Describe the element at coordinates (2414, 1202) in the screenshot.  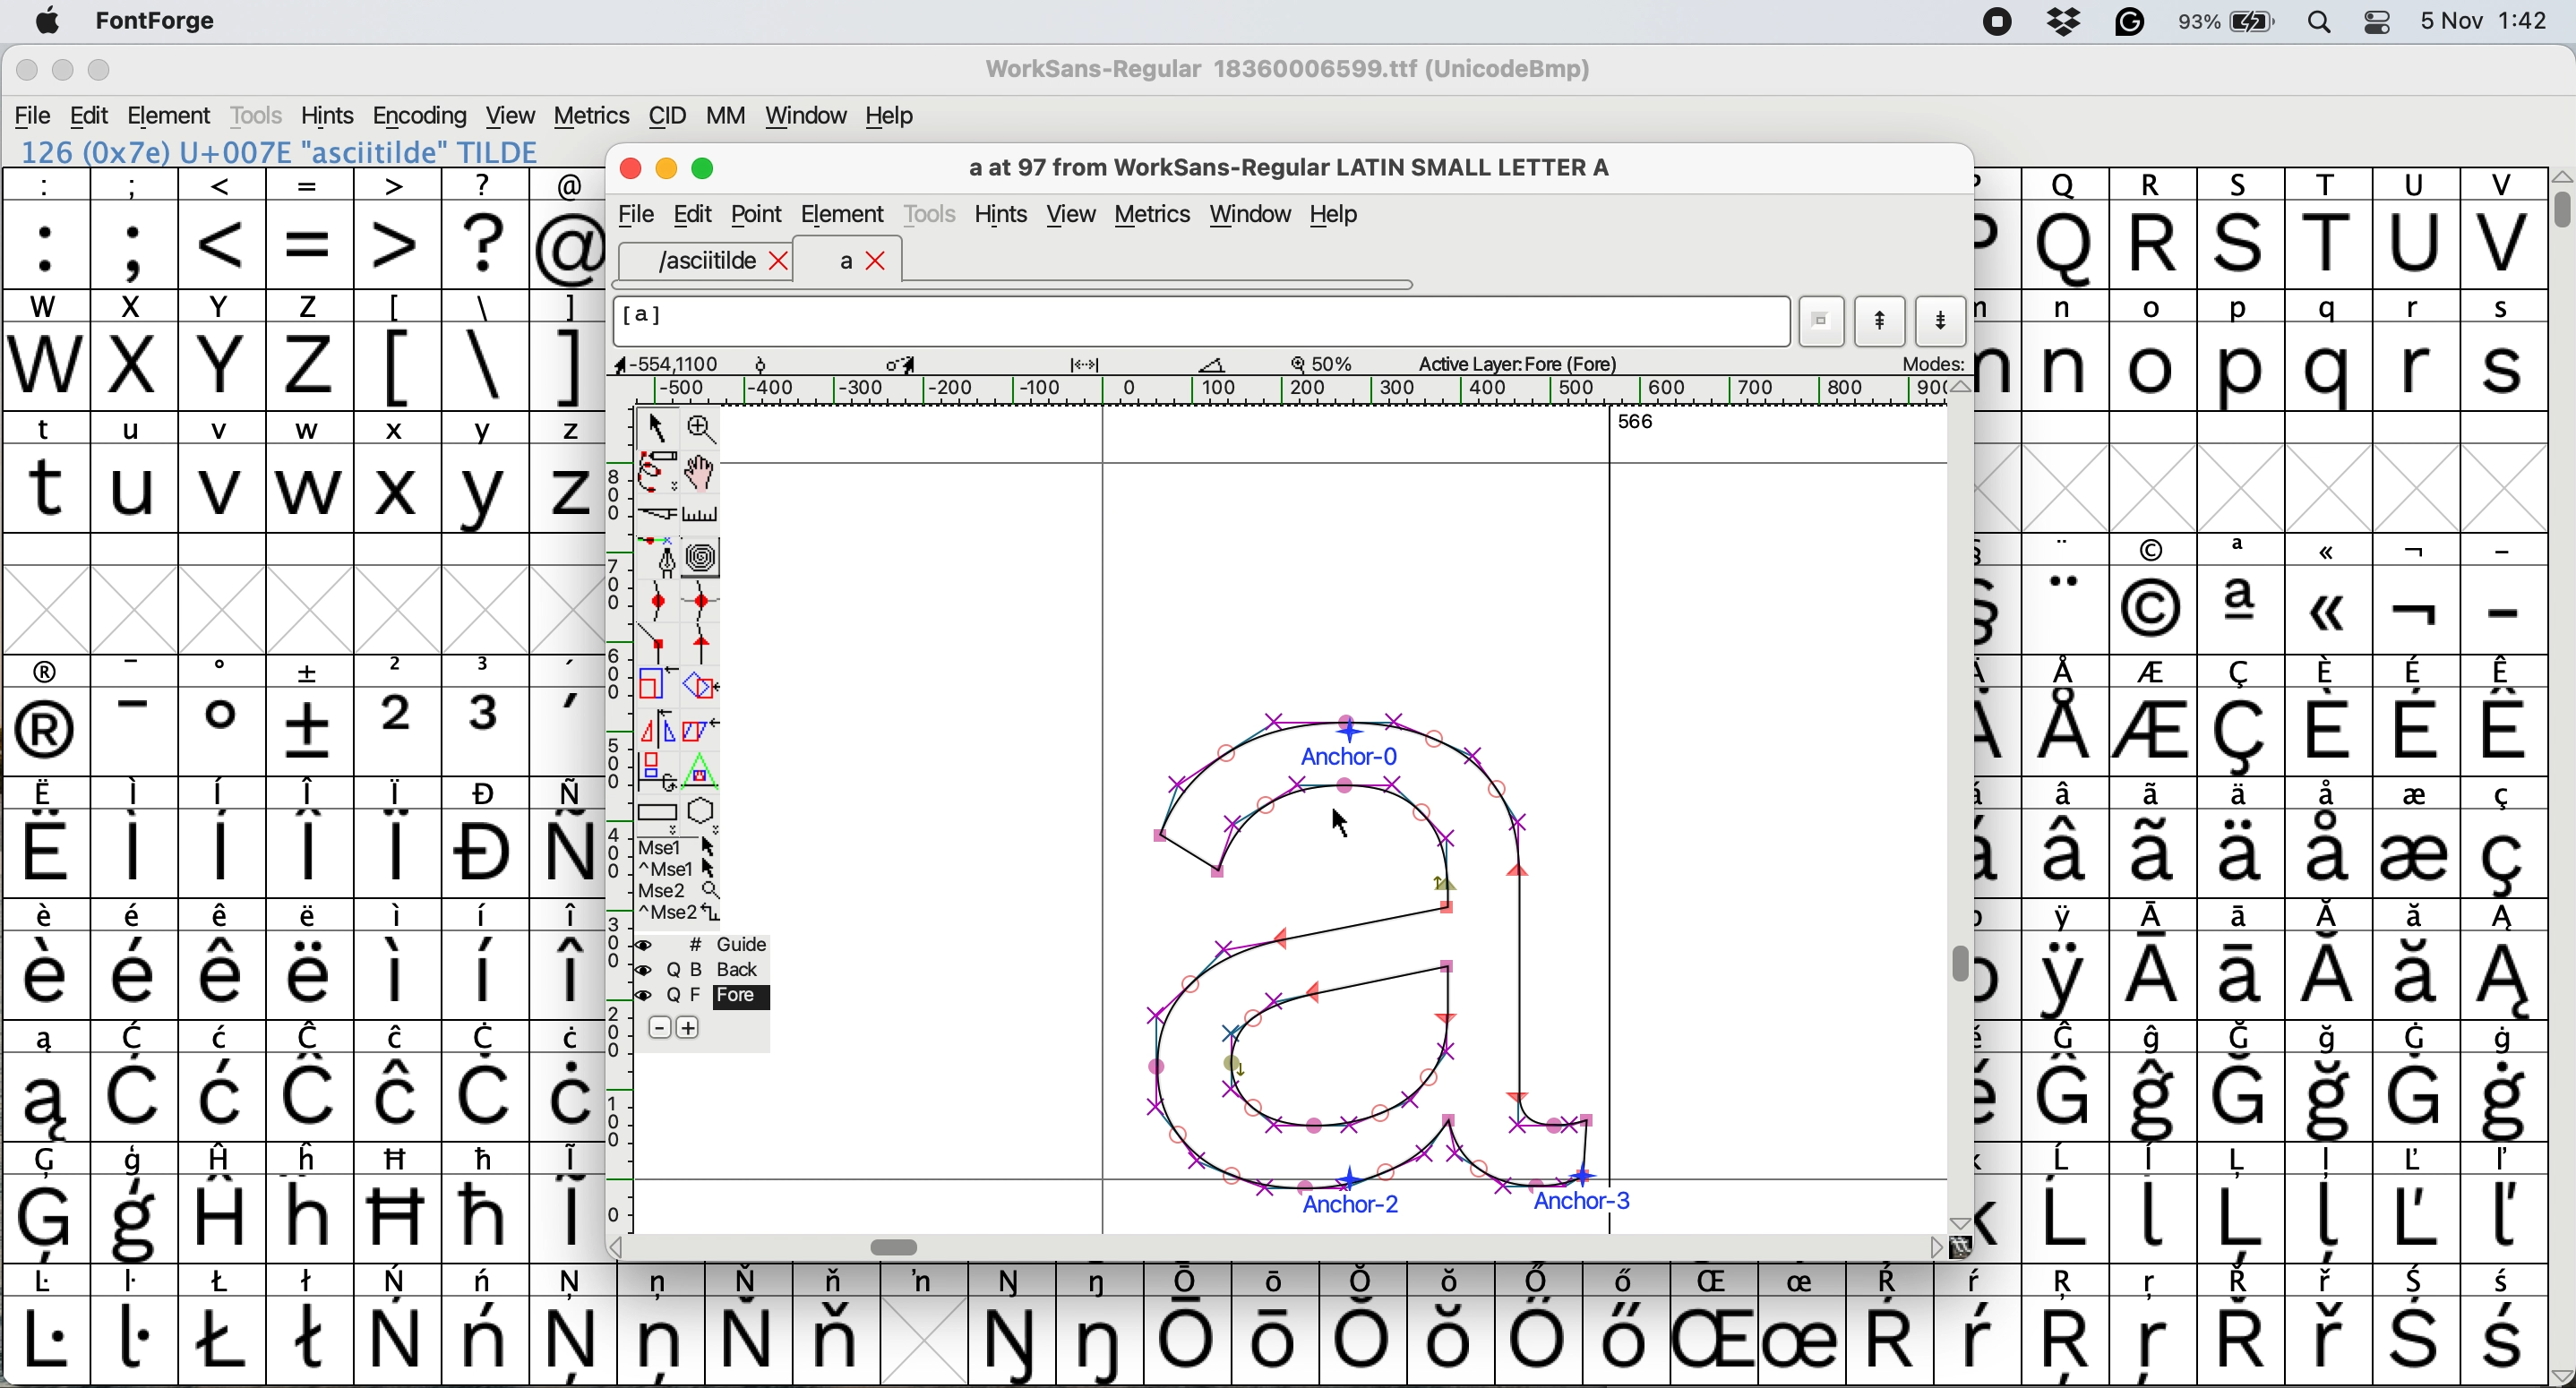
I see `symbol` at that location.